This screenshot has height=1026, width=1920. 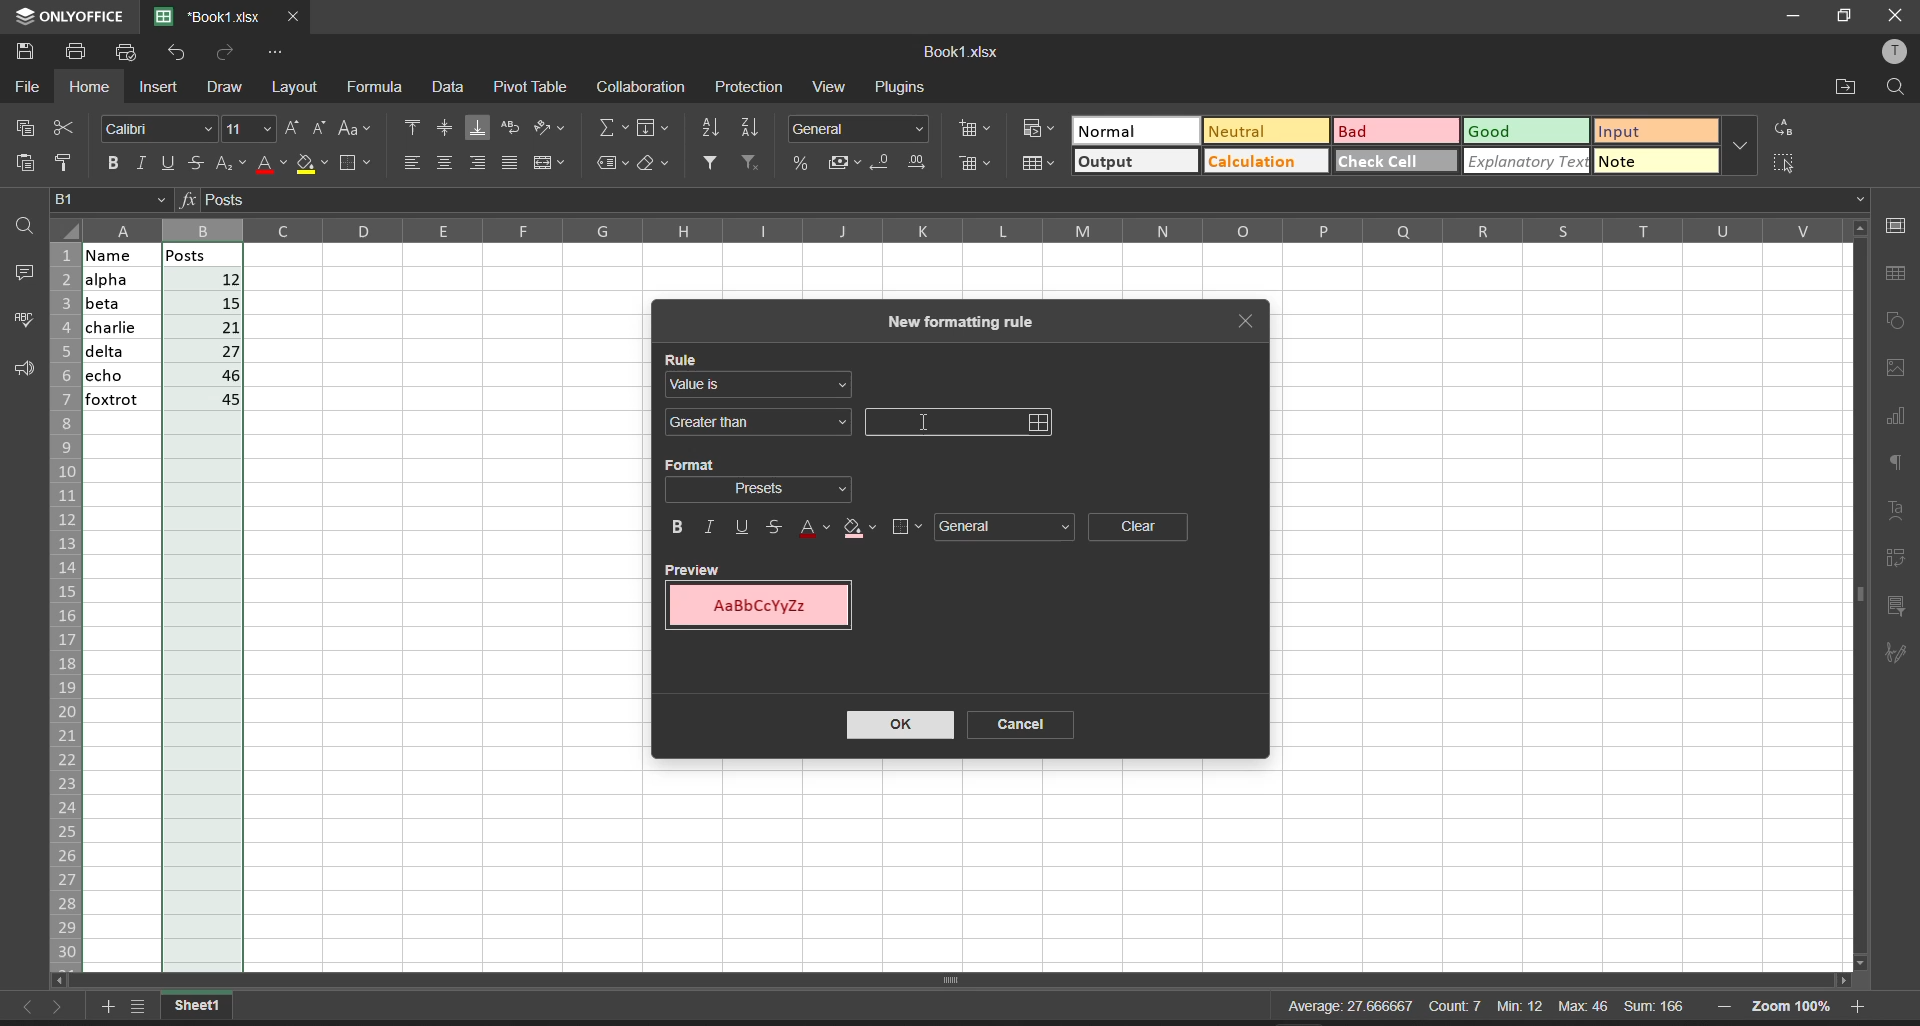 I want to click on name, so click(x=114, y=329).